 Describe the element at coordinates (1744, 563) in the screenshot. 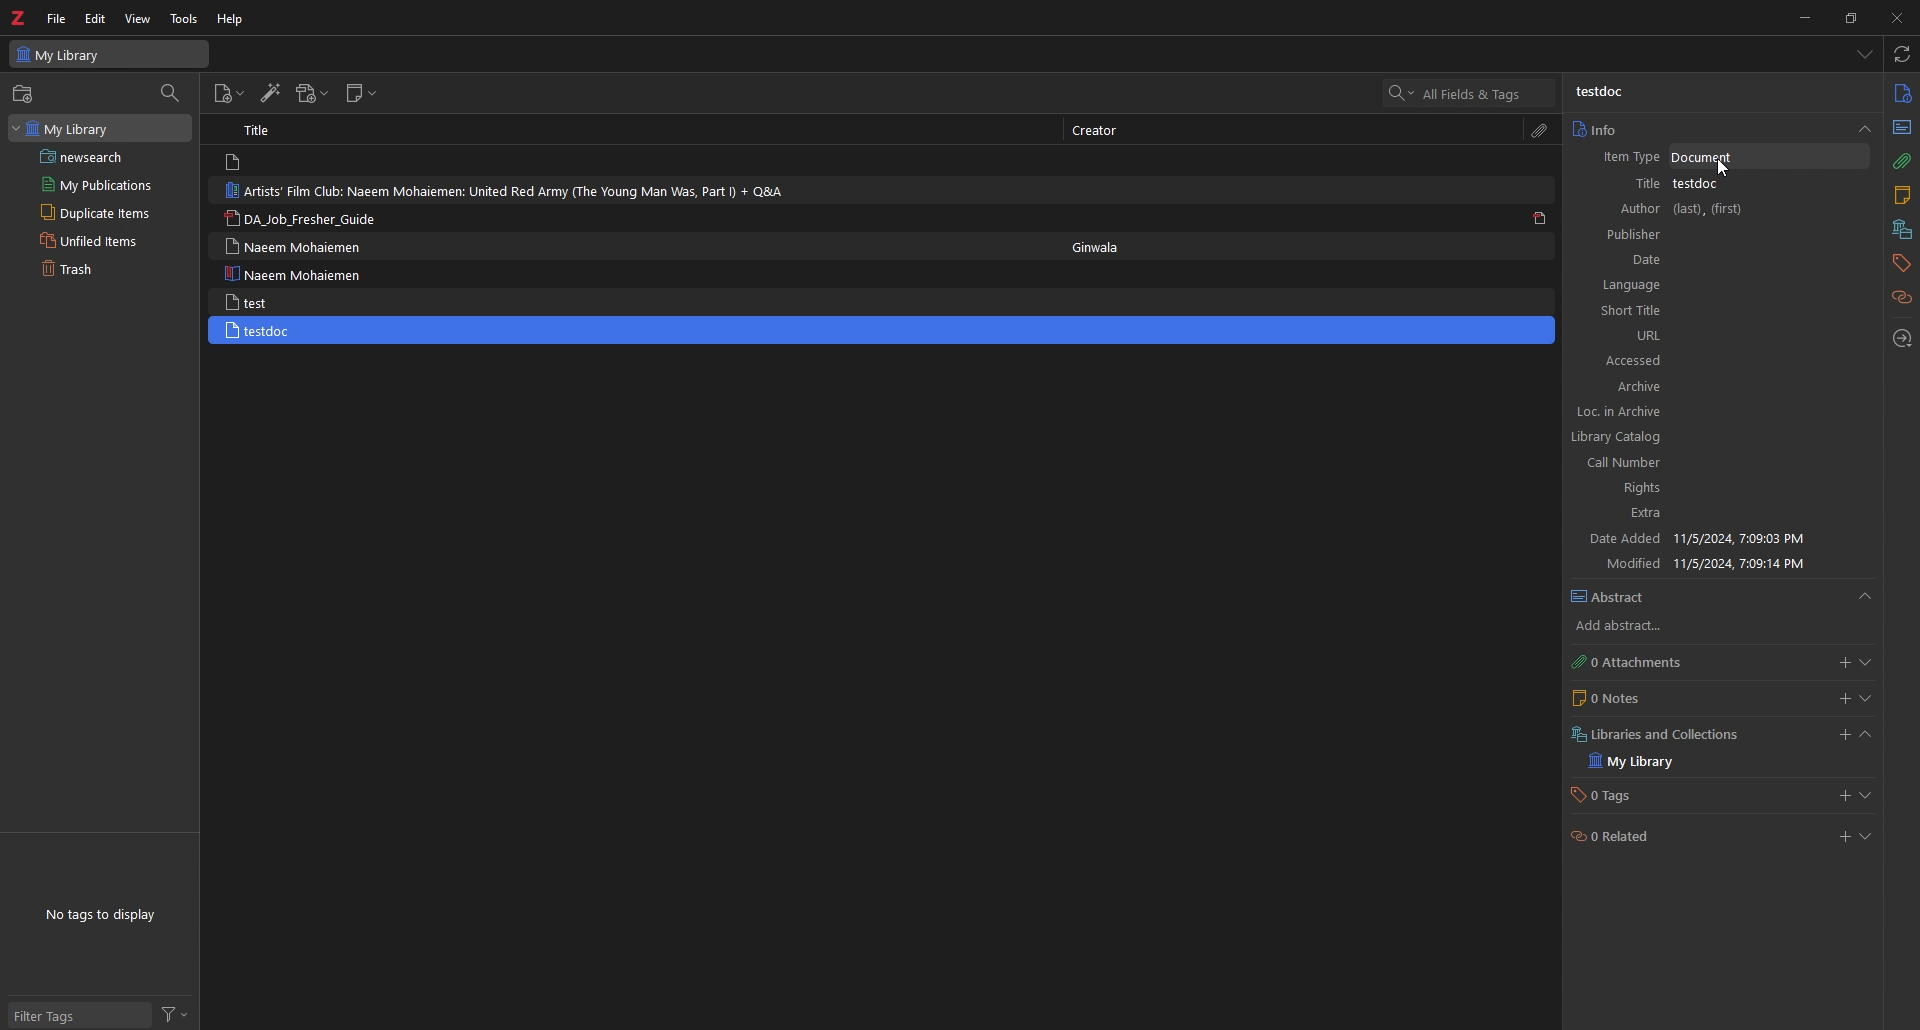

I see `11/5/2024, 7:09:14 PM` at that location.